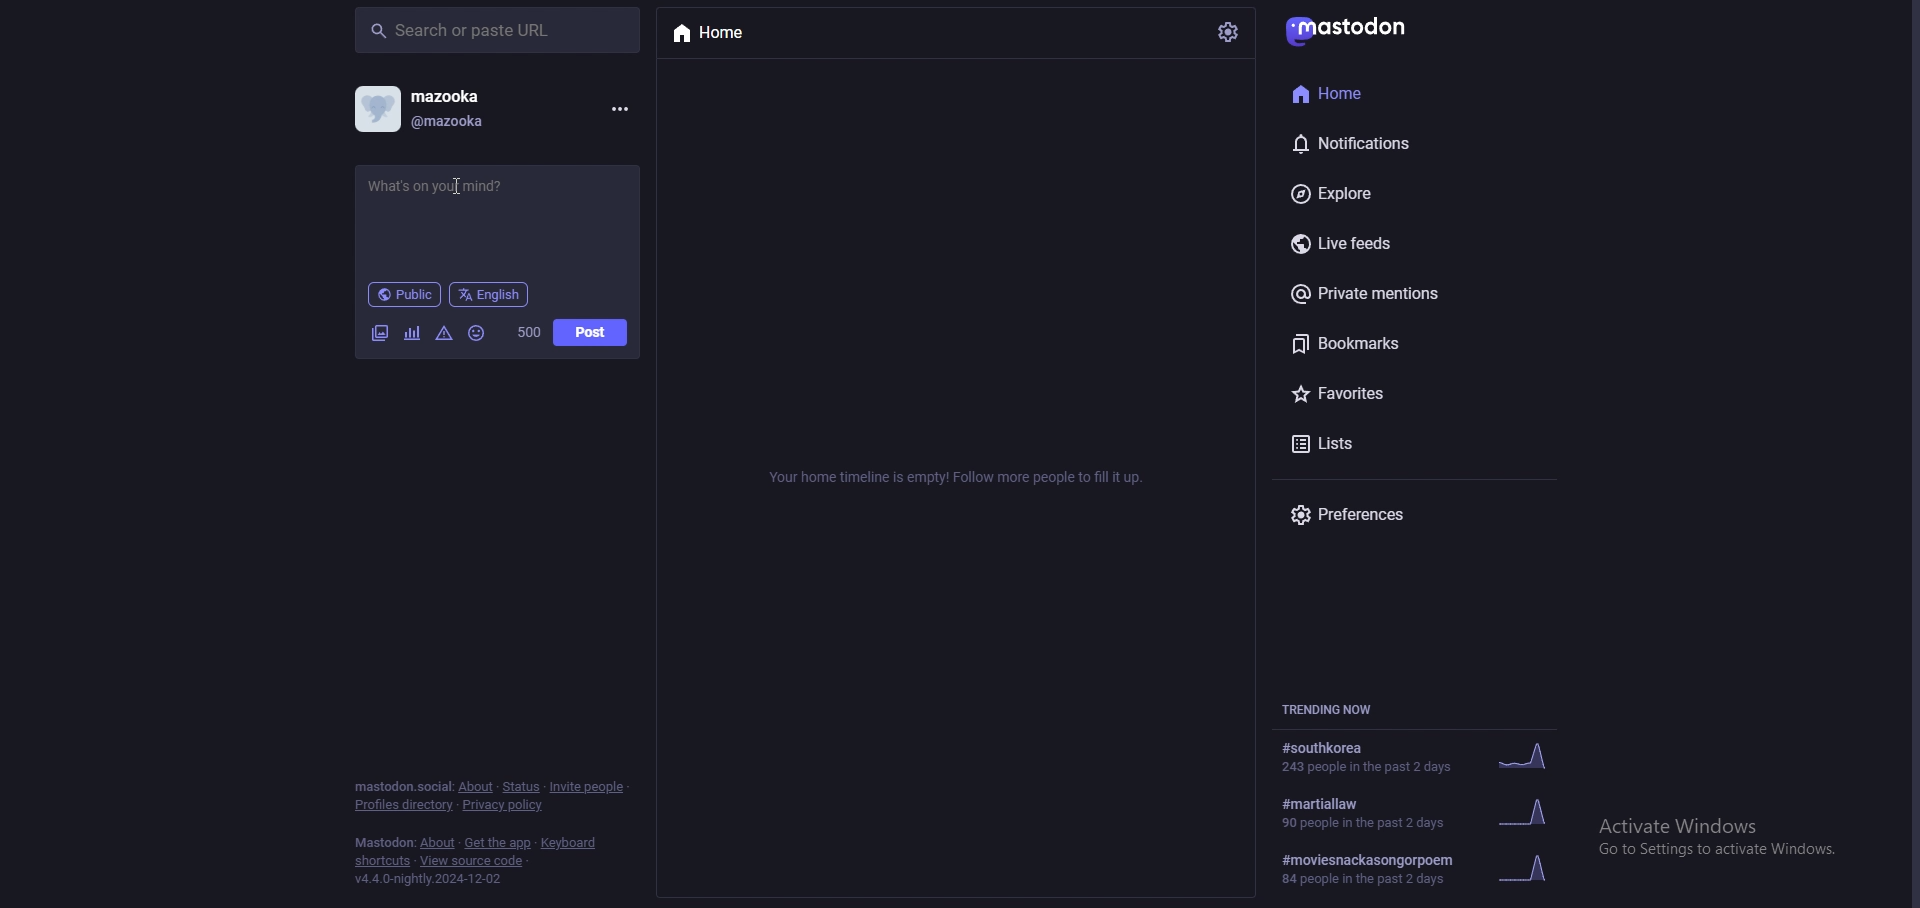 Image resolution: width=1920 pixels, height=908 pixels. I want to click on menu, so click(620, 110).